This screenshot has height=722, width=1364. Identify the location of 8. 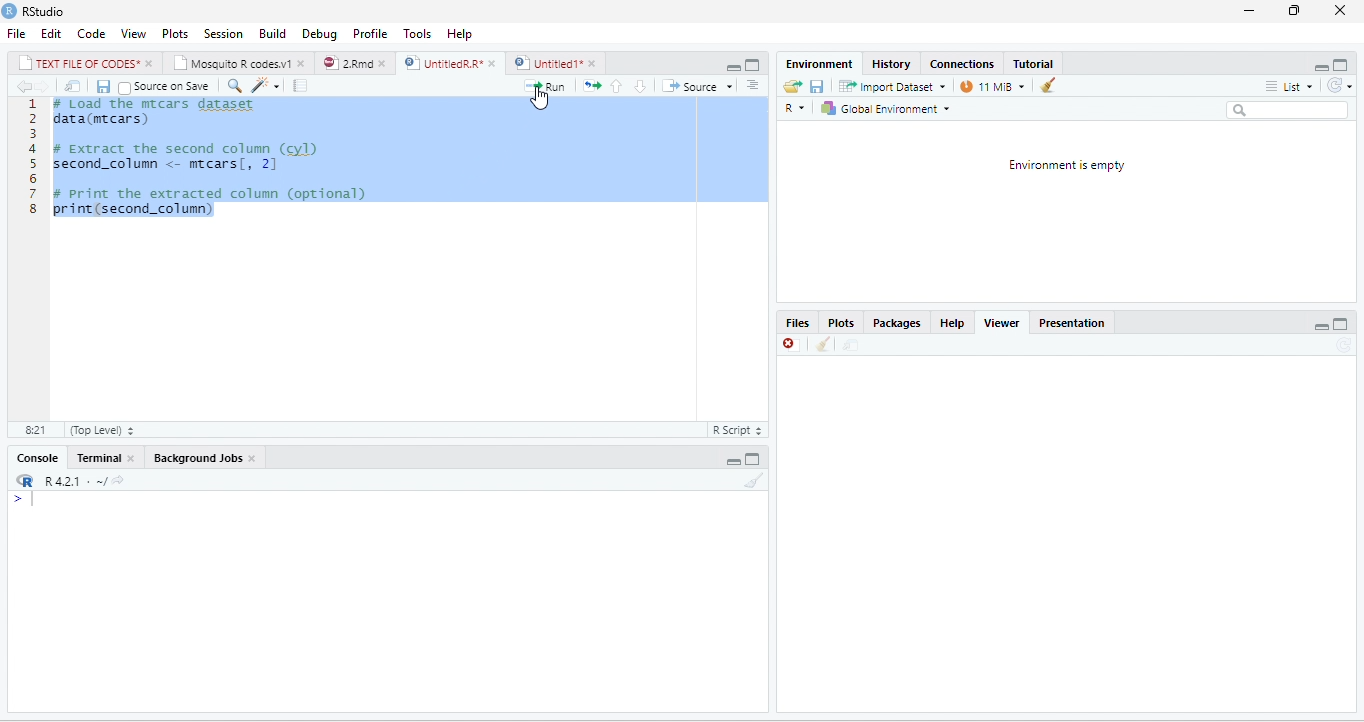
(32, 209).